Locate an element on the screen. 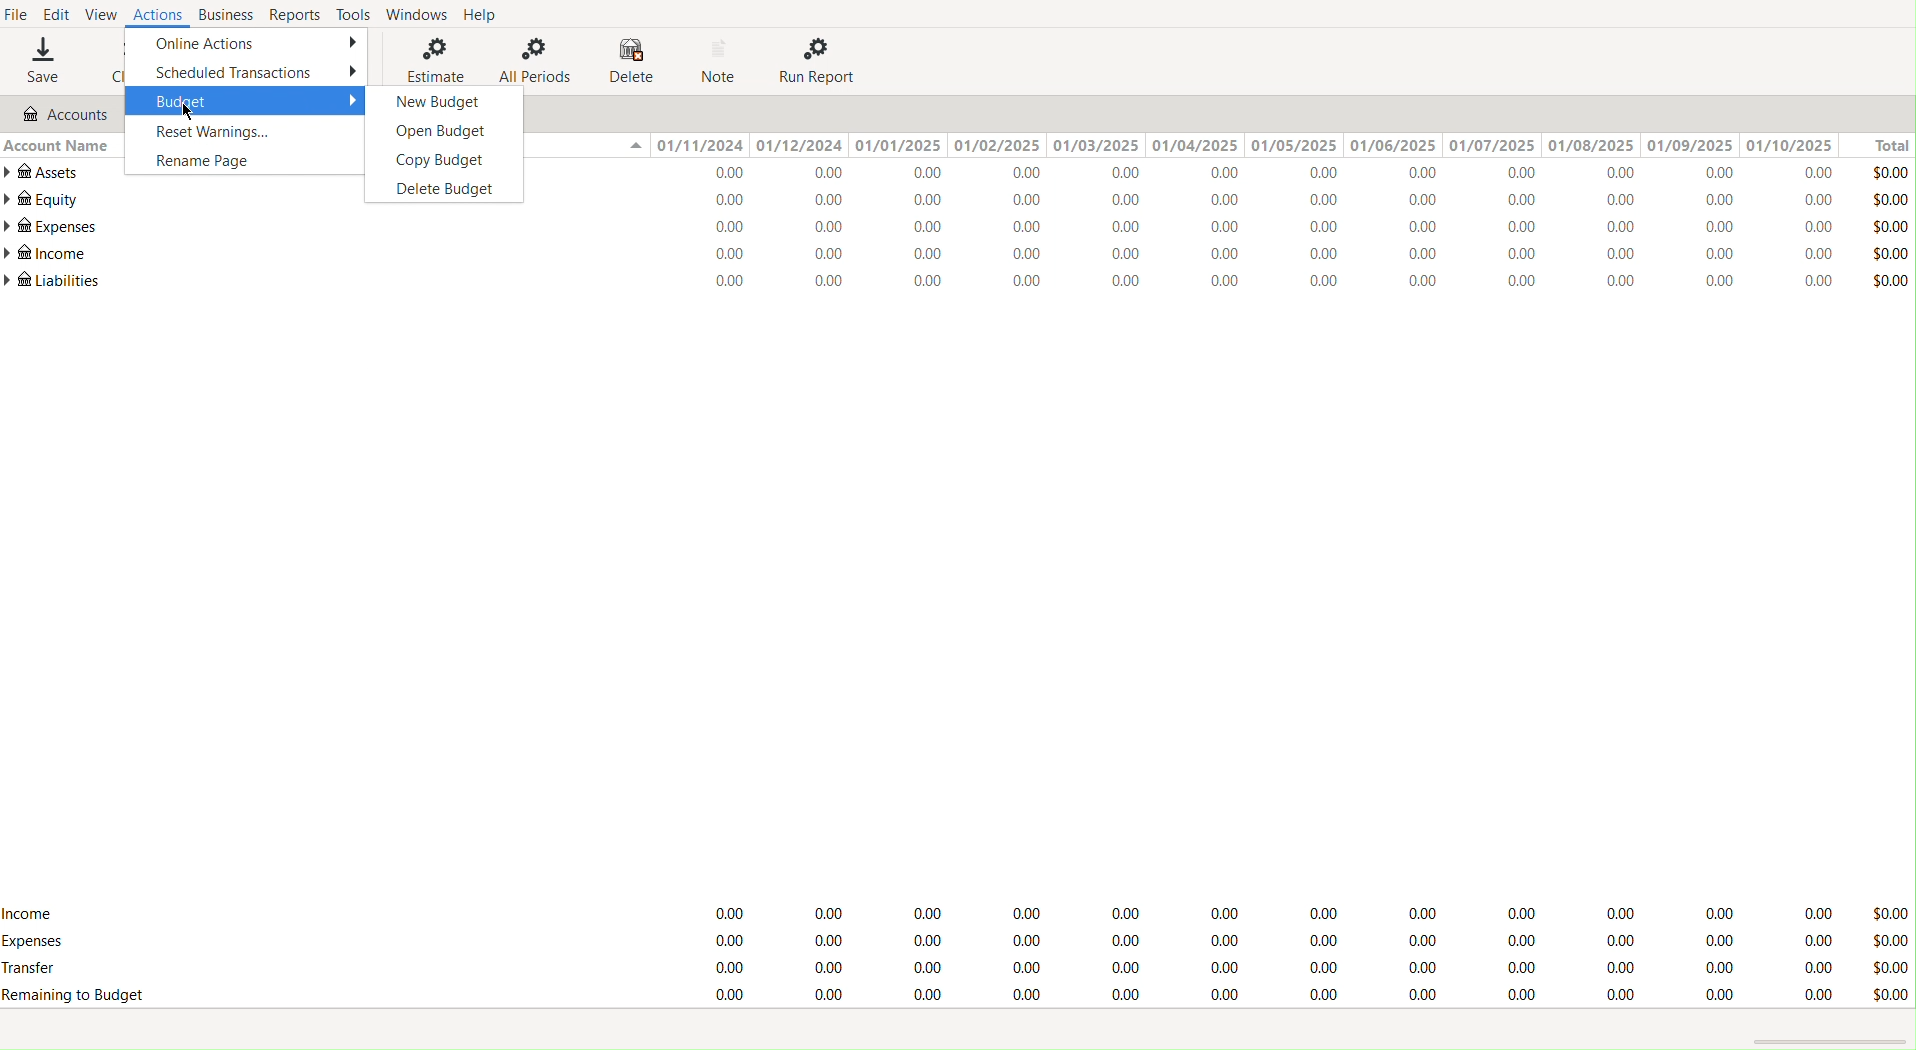 The width and height of the screenshot is (1916, 1050). Reports is located at coordinates (294, 14).